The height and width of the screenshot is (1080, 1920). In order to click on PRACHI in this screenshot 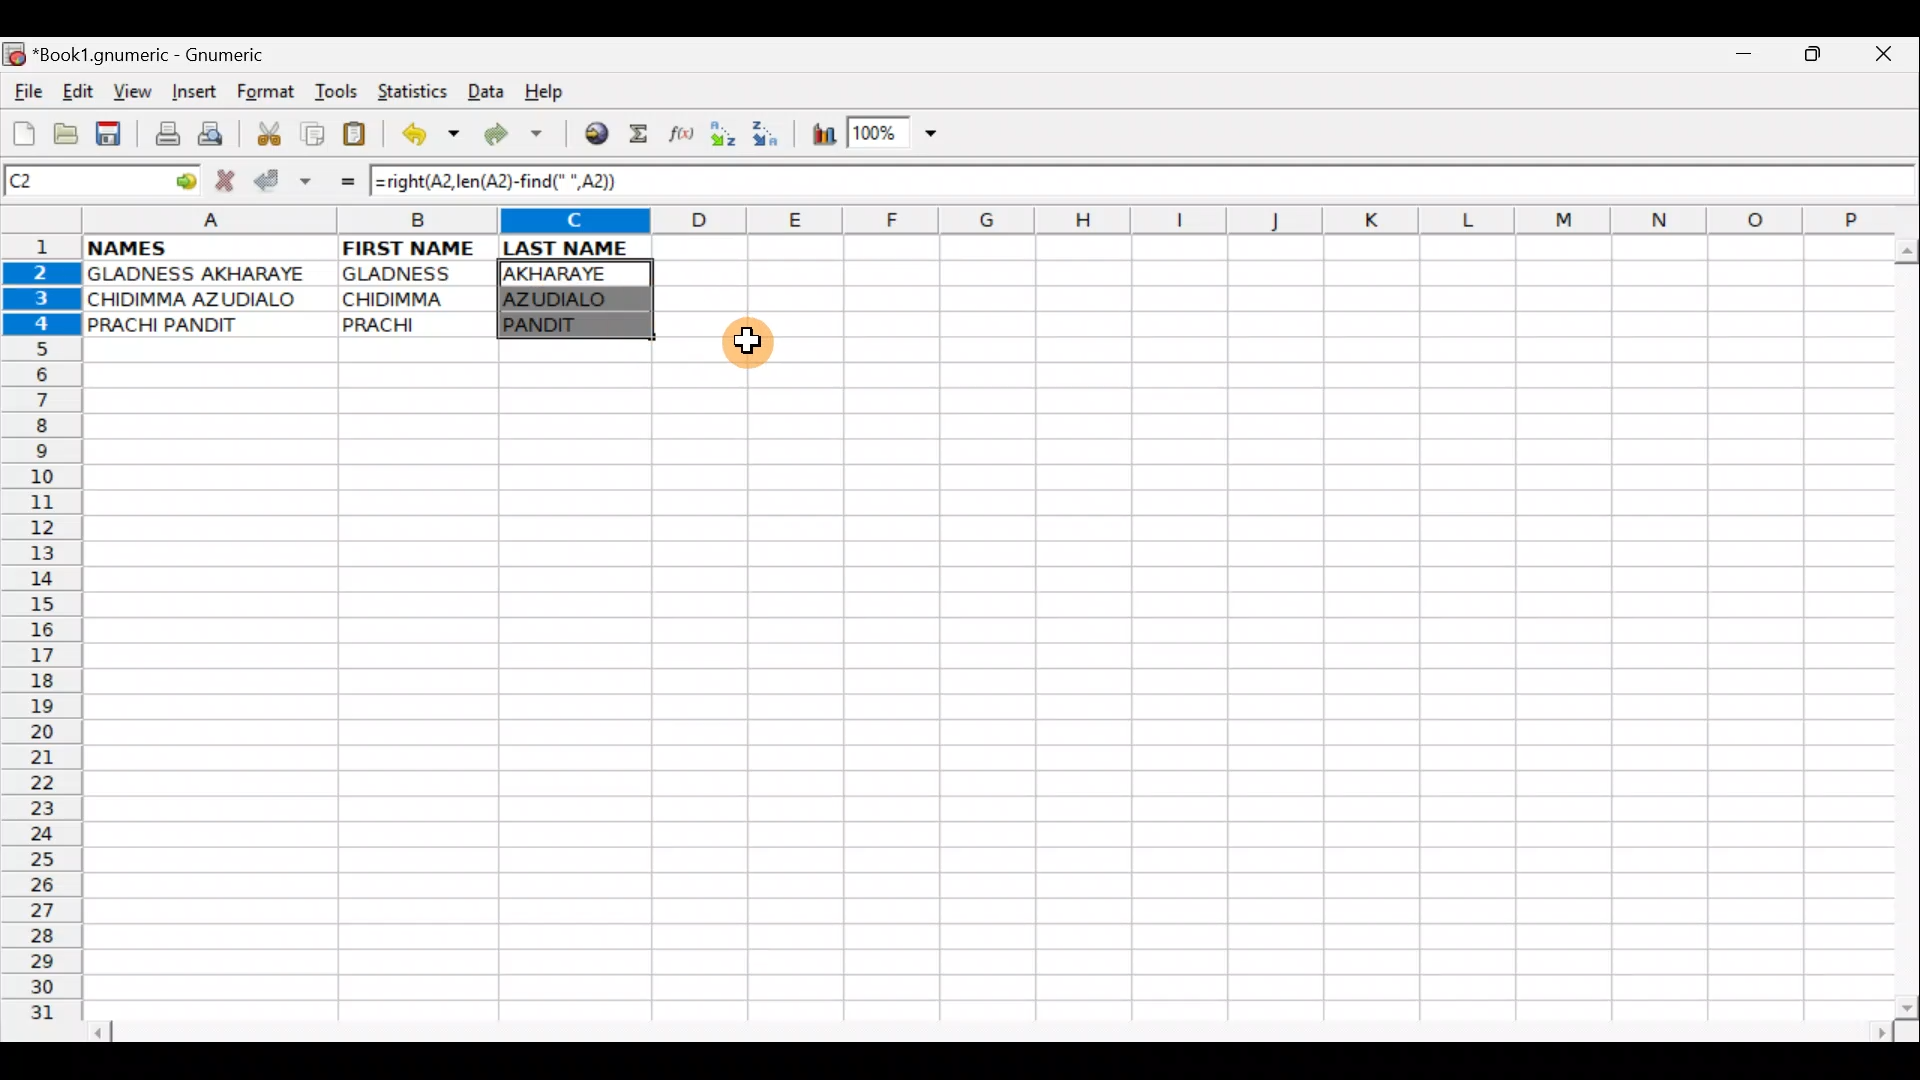, I will do `click(418, 321)`.